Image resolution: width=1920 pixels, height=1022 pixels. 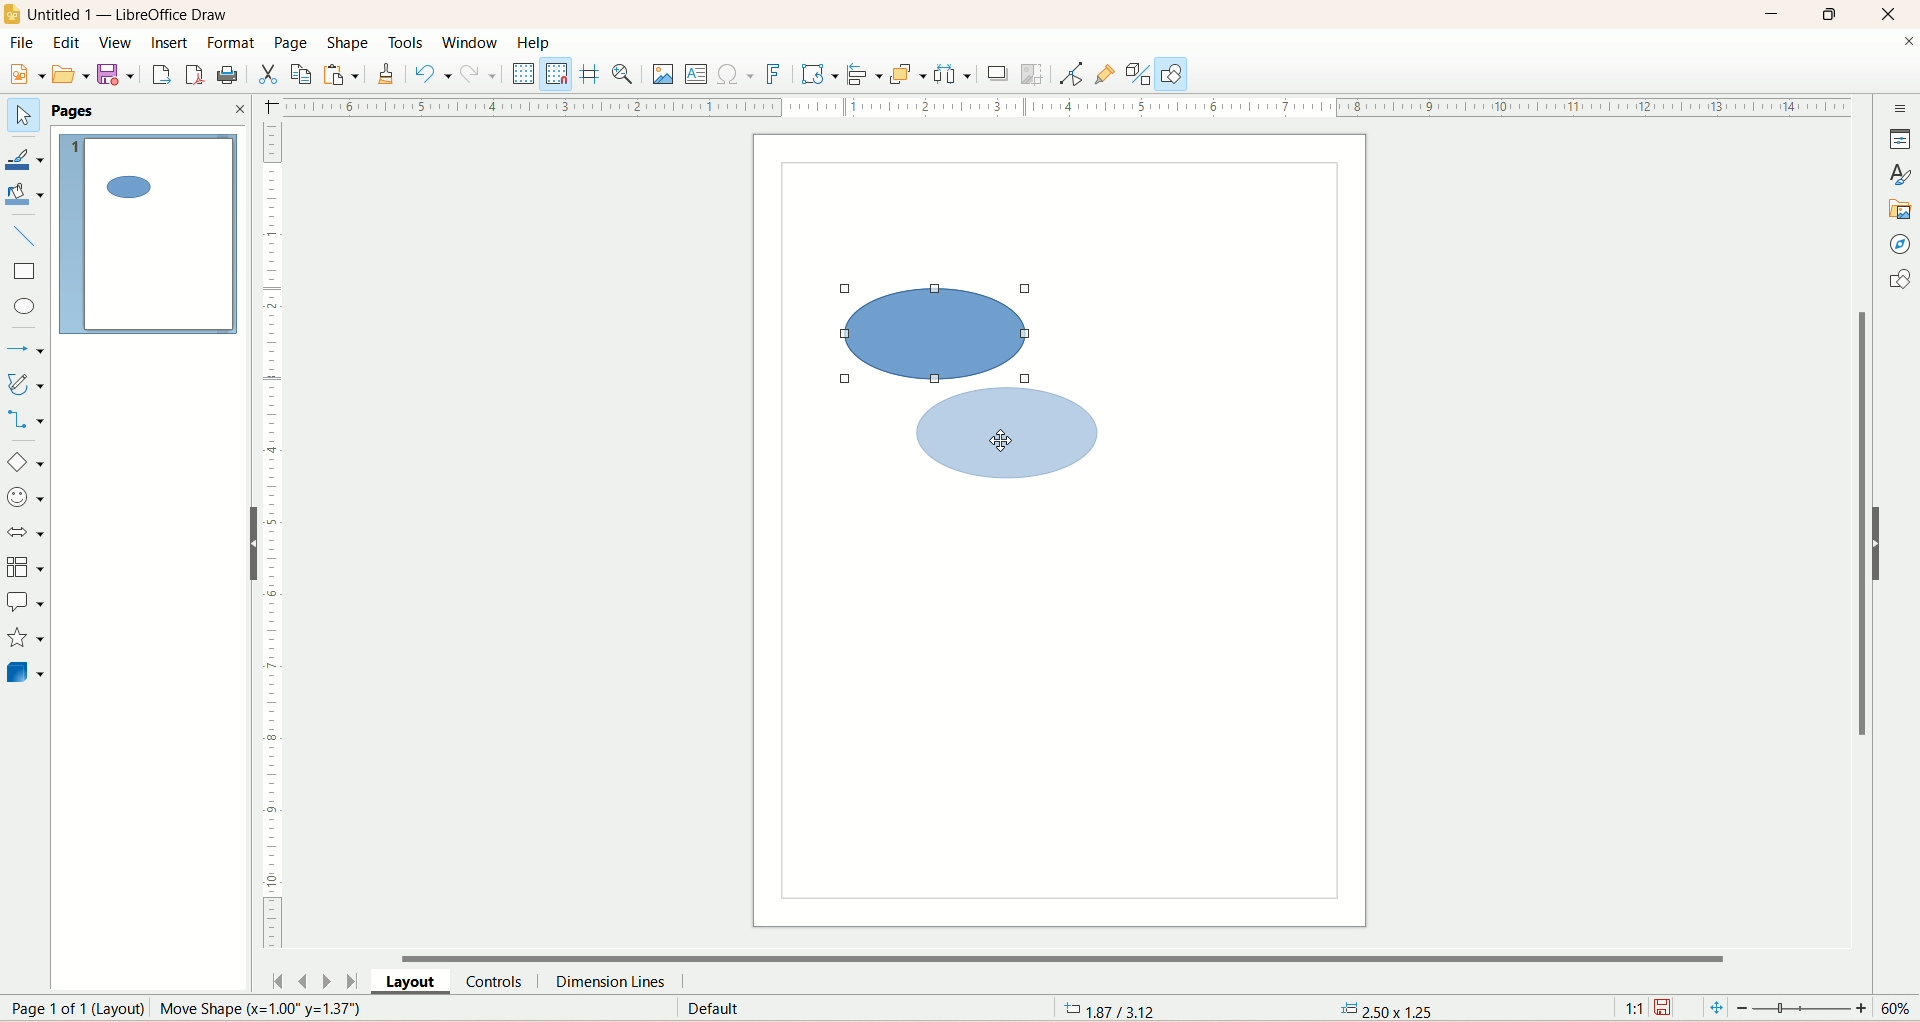 I want to click on arrange, so click(x=908, y=76).